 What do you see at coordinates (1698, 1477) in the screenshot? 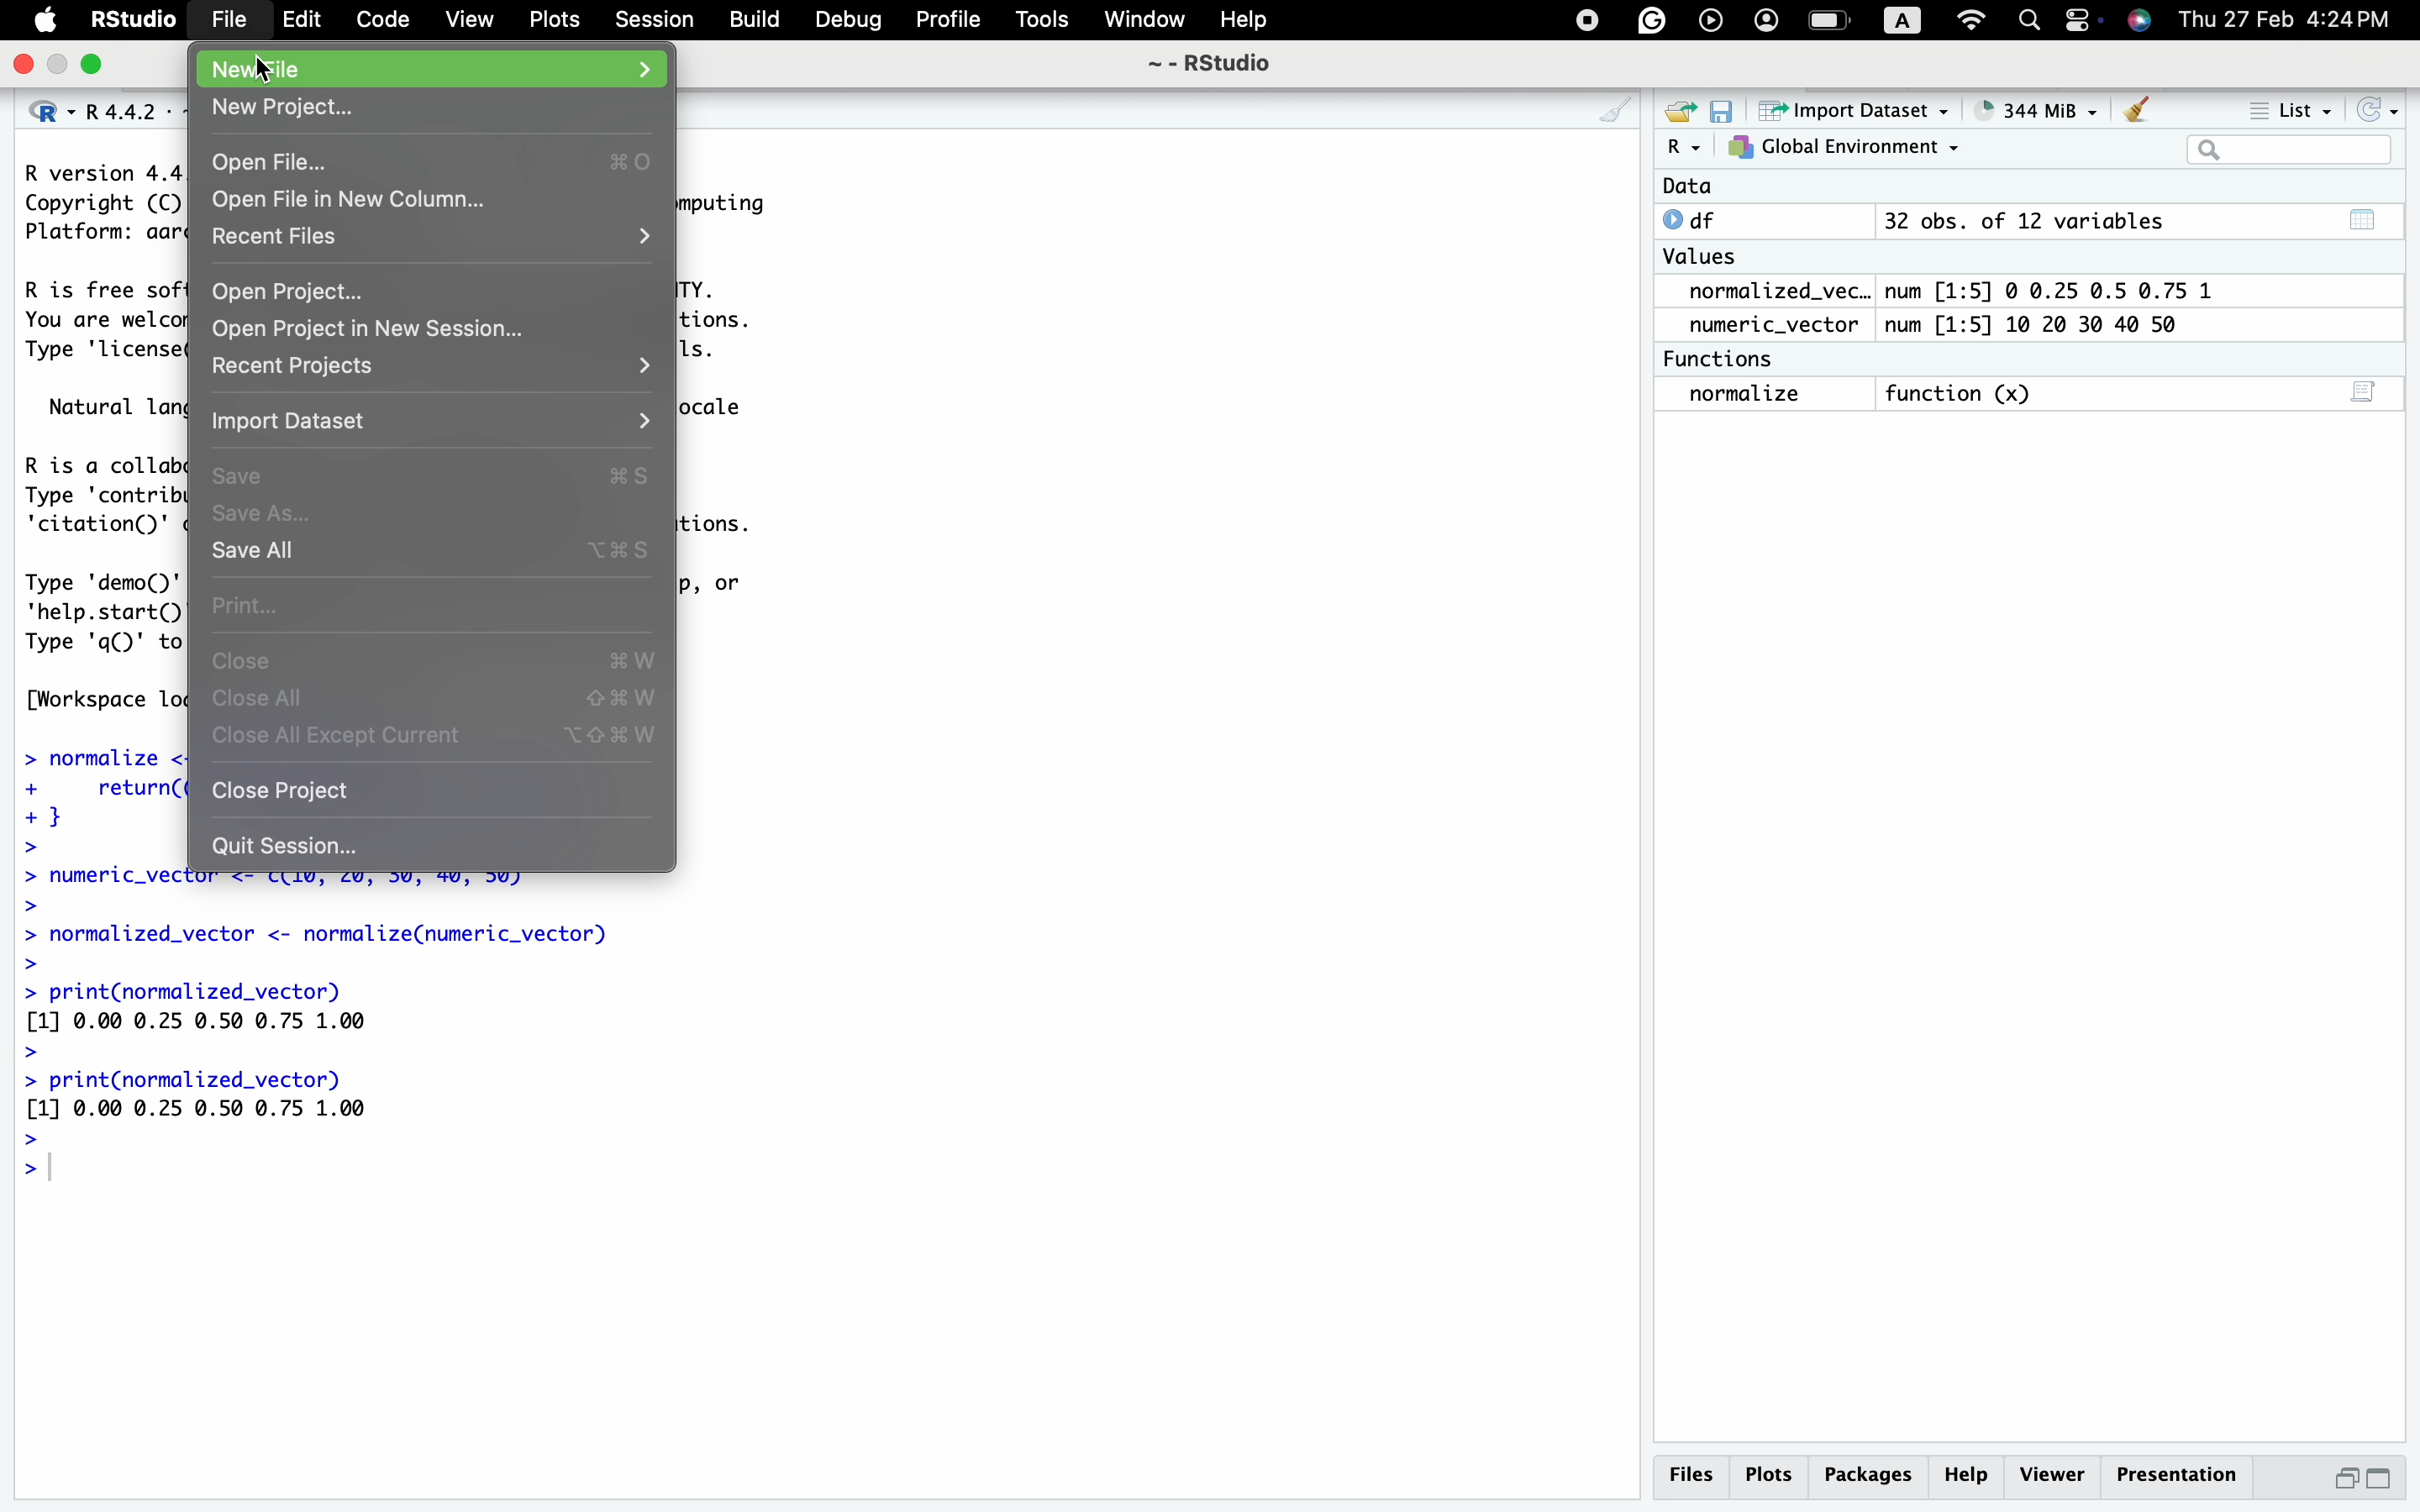
I see `Files` at bounding box center [1698, 1477].